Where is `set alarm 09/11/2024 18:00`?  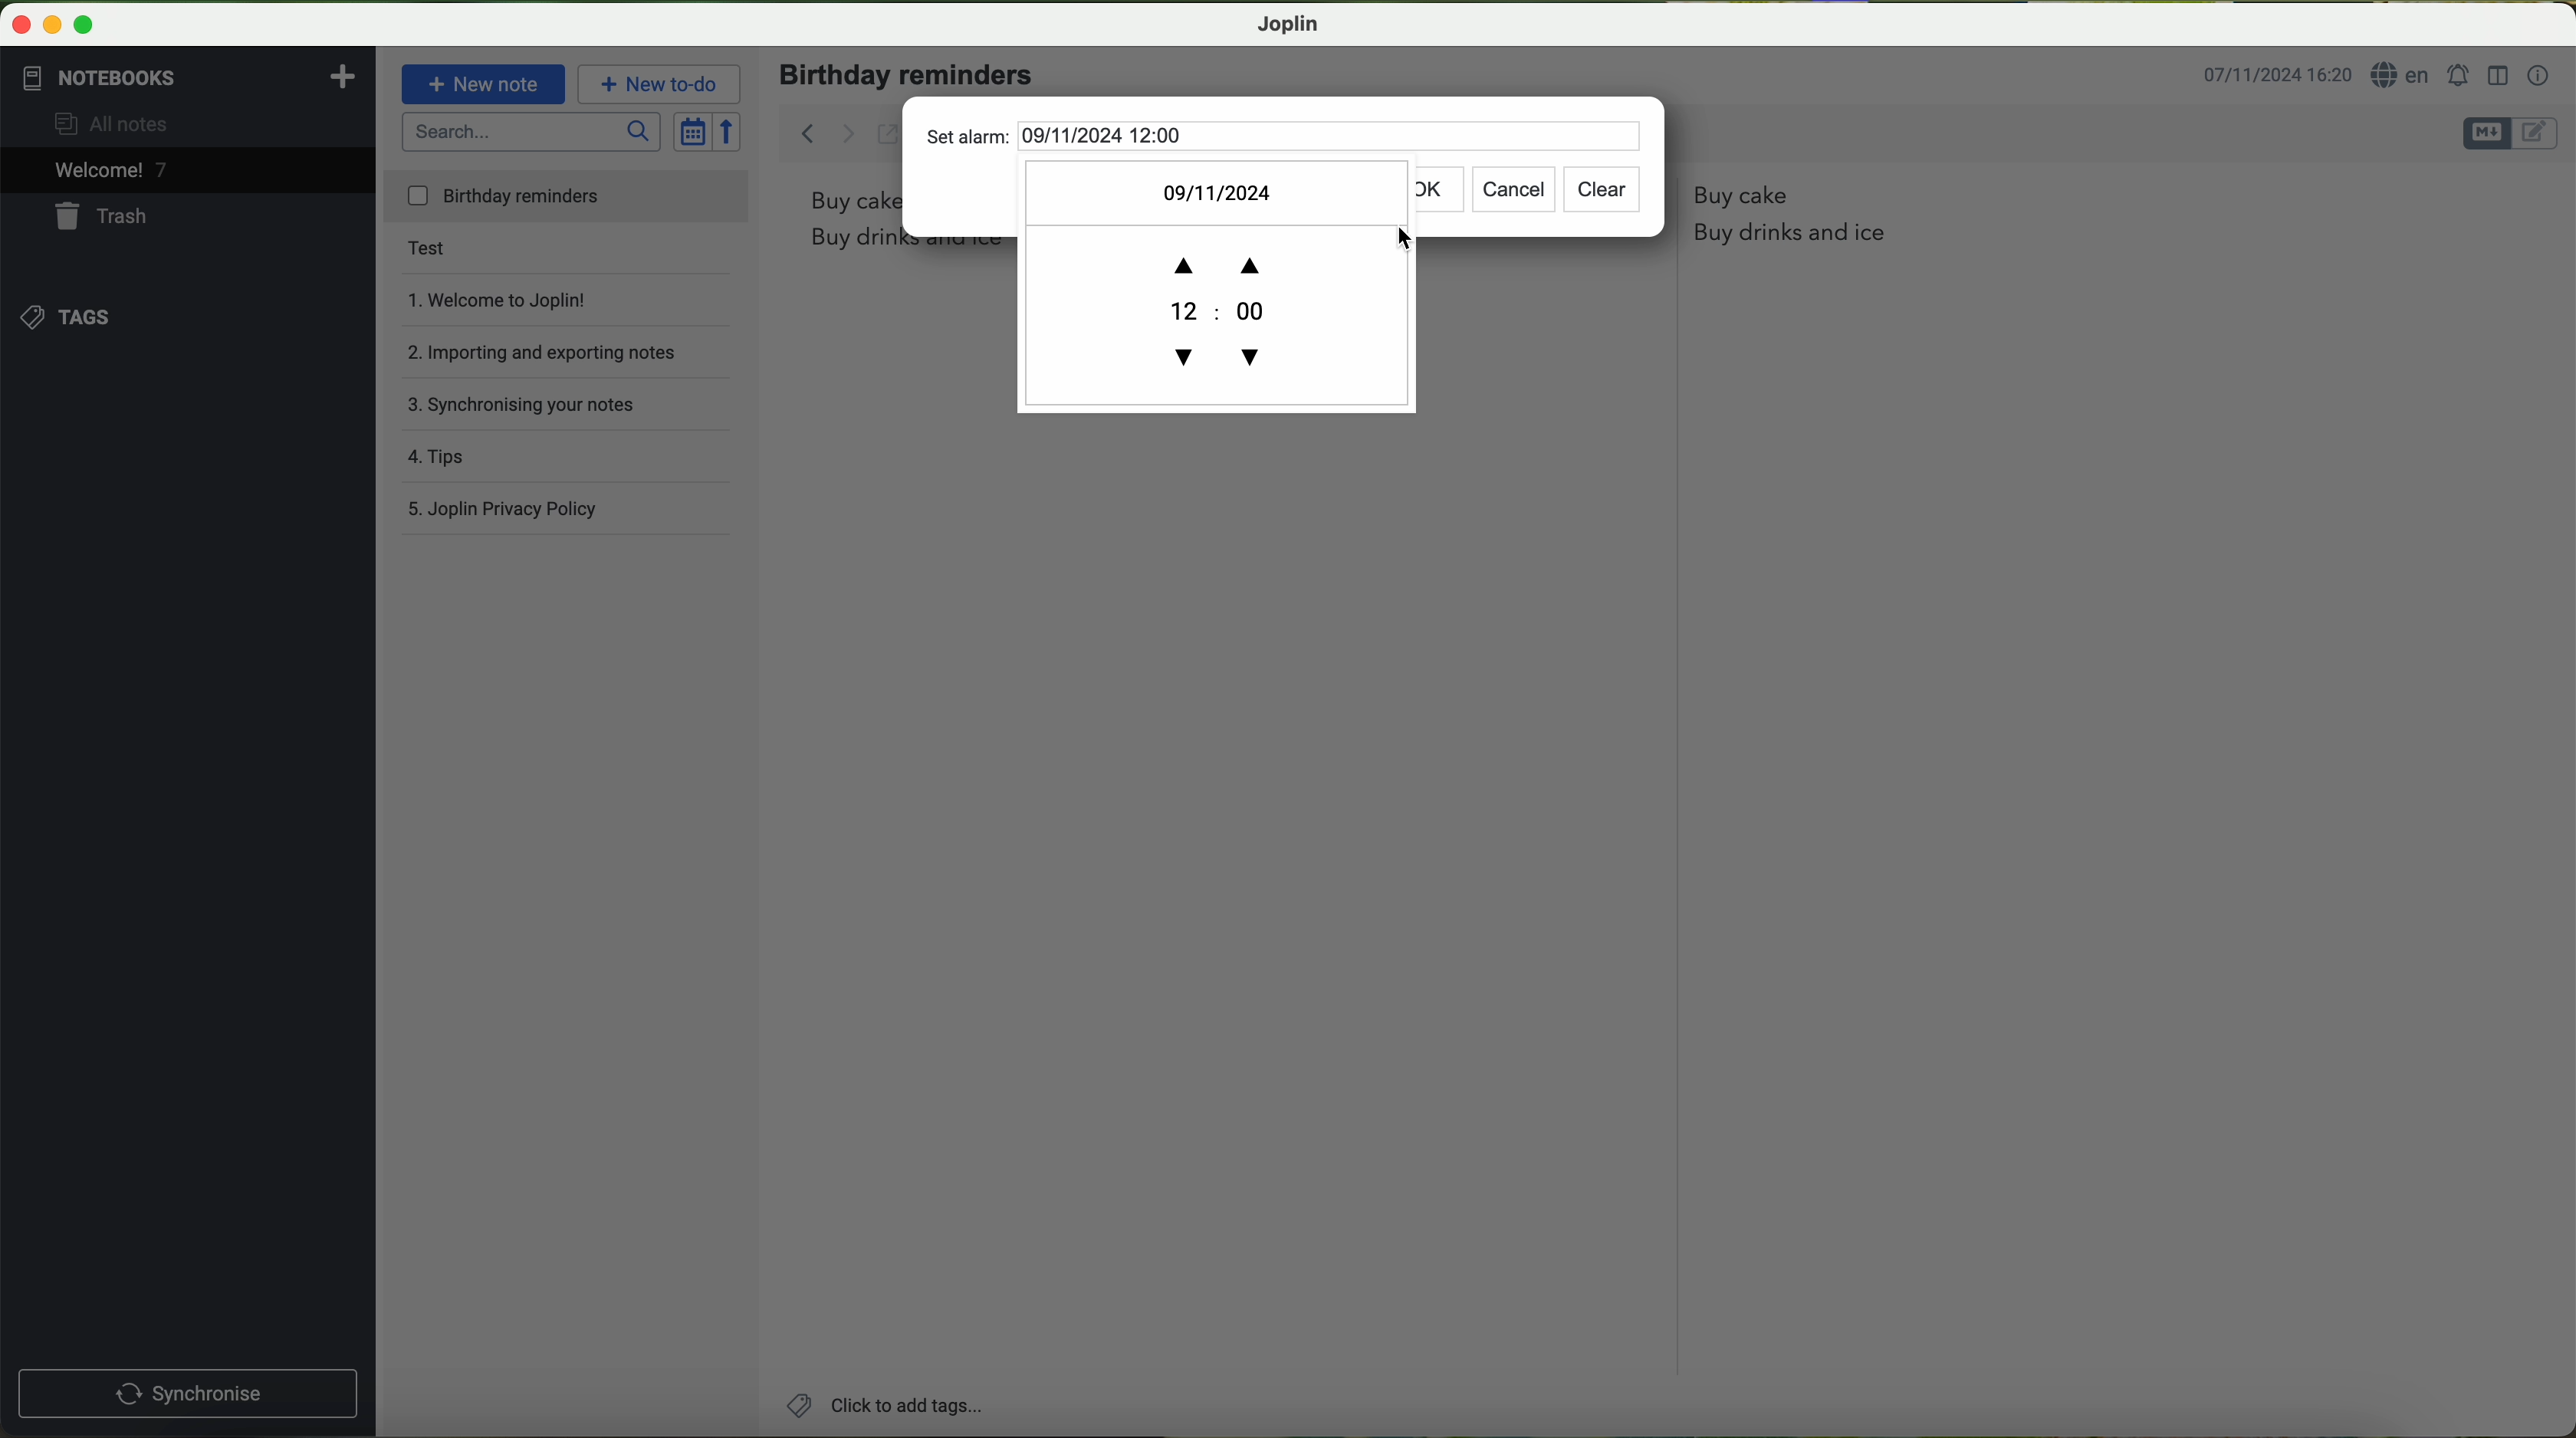
set alarm 09/11/2024 18:00 is located at coordinates (1121, 137).